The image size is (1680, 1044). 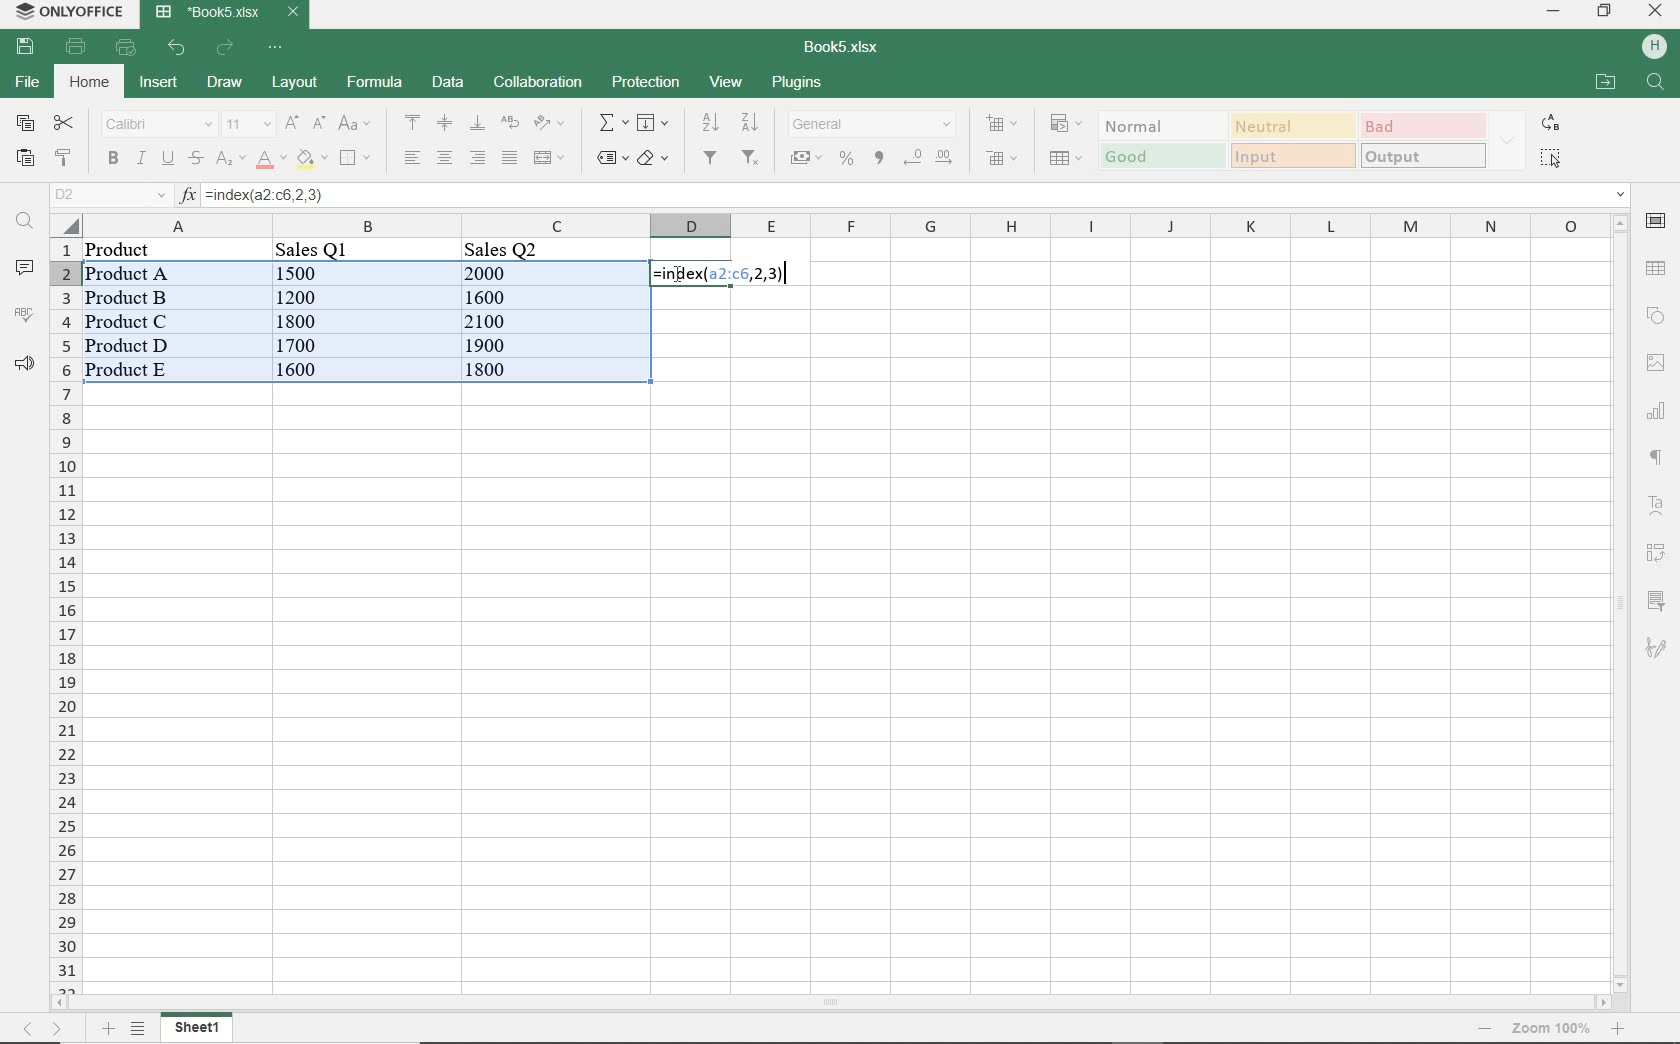 I want to click on change decimal, so click(x=928, y=160).